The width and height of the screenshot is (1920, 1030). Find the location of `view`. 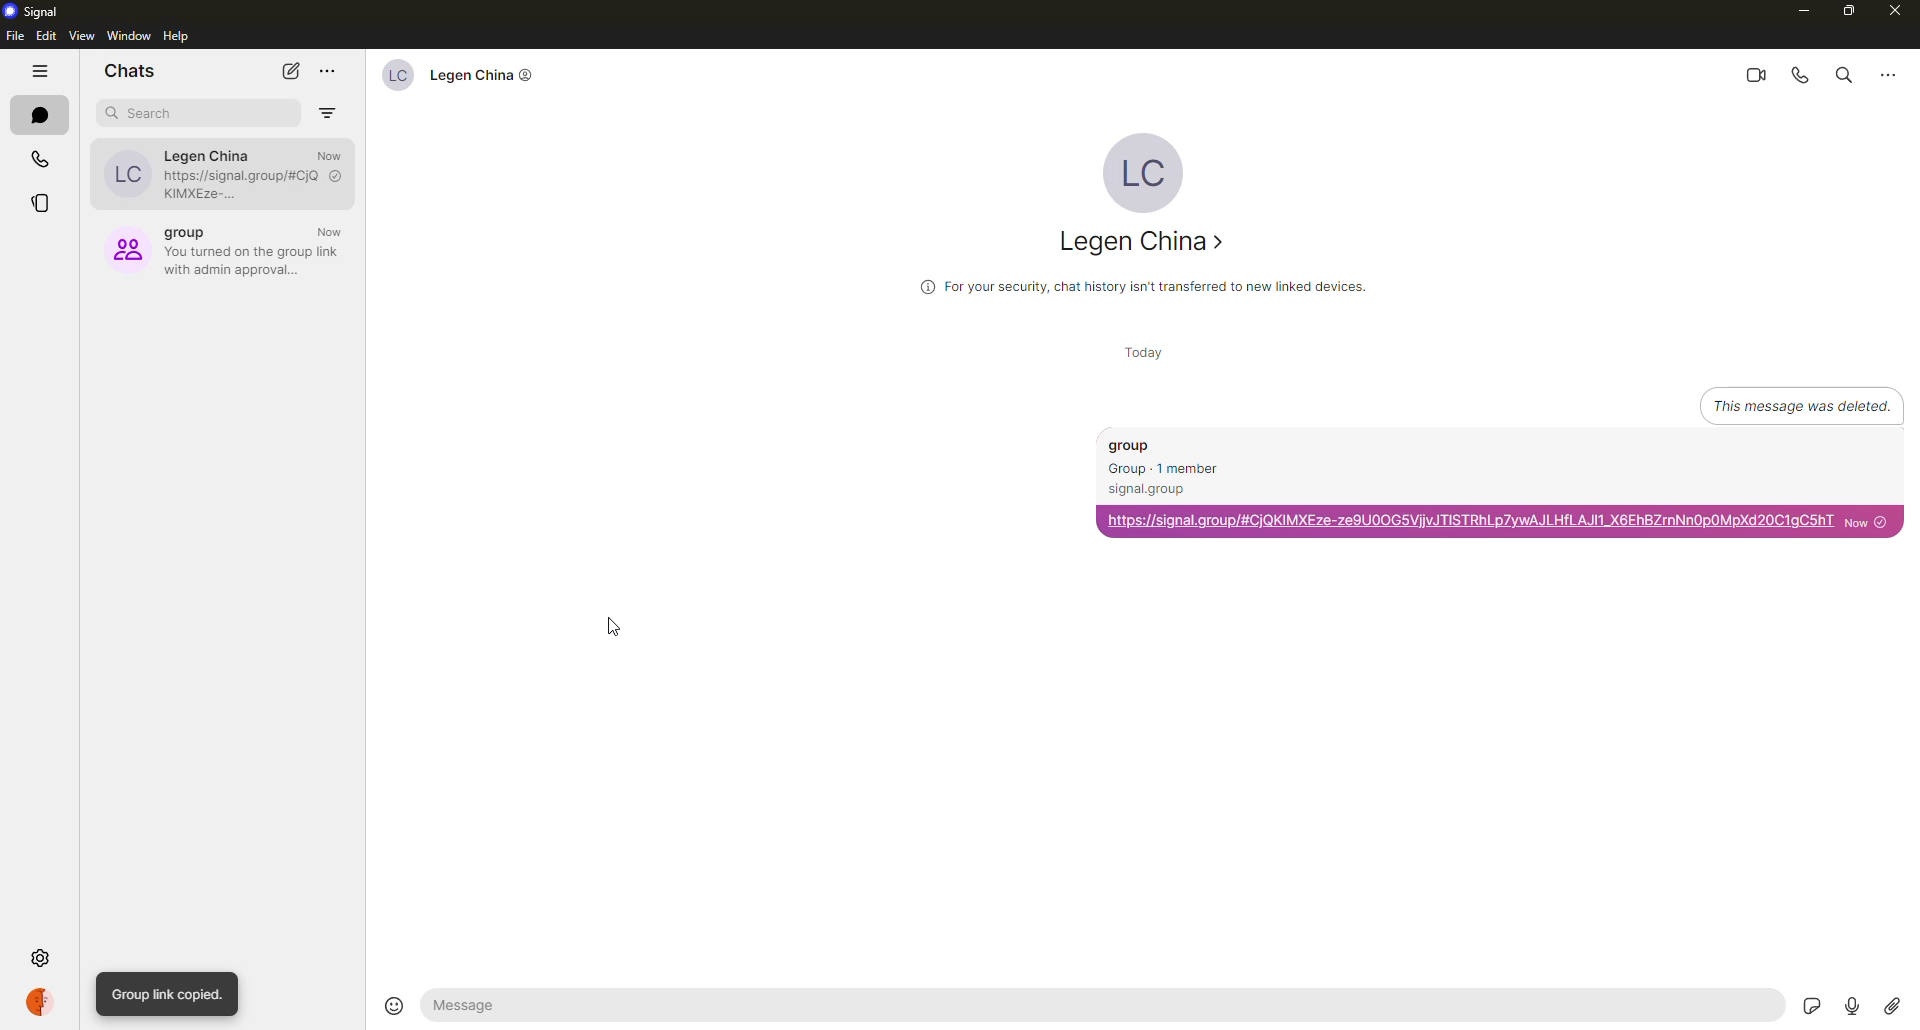

view is located at coordinates (81, 37).